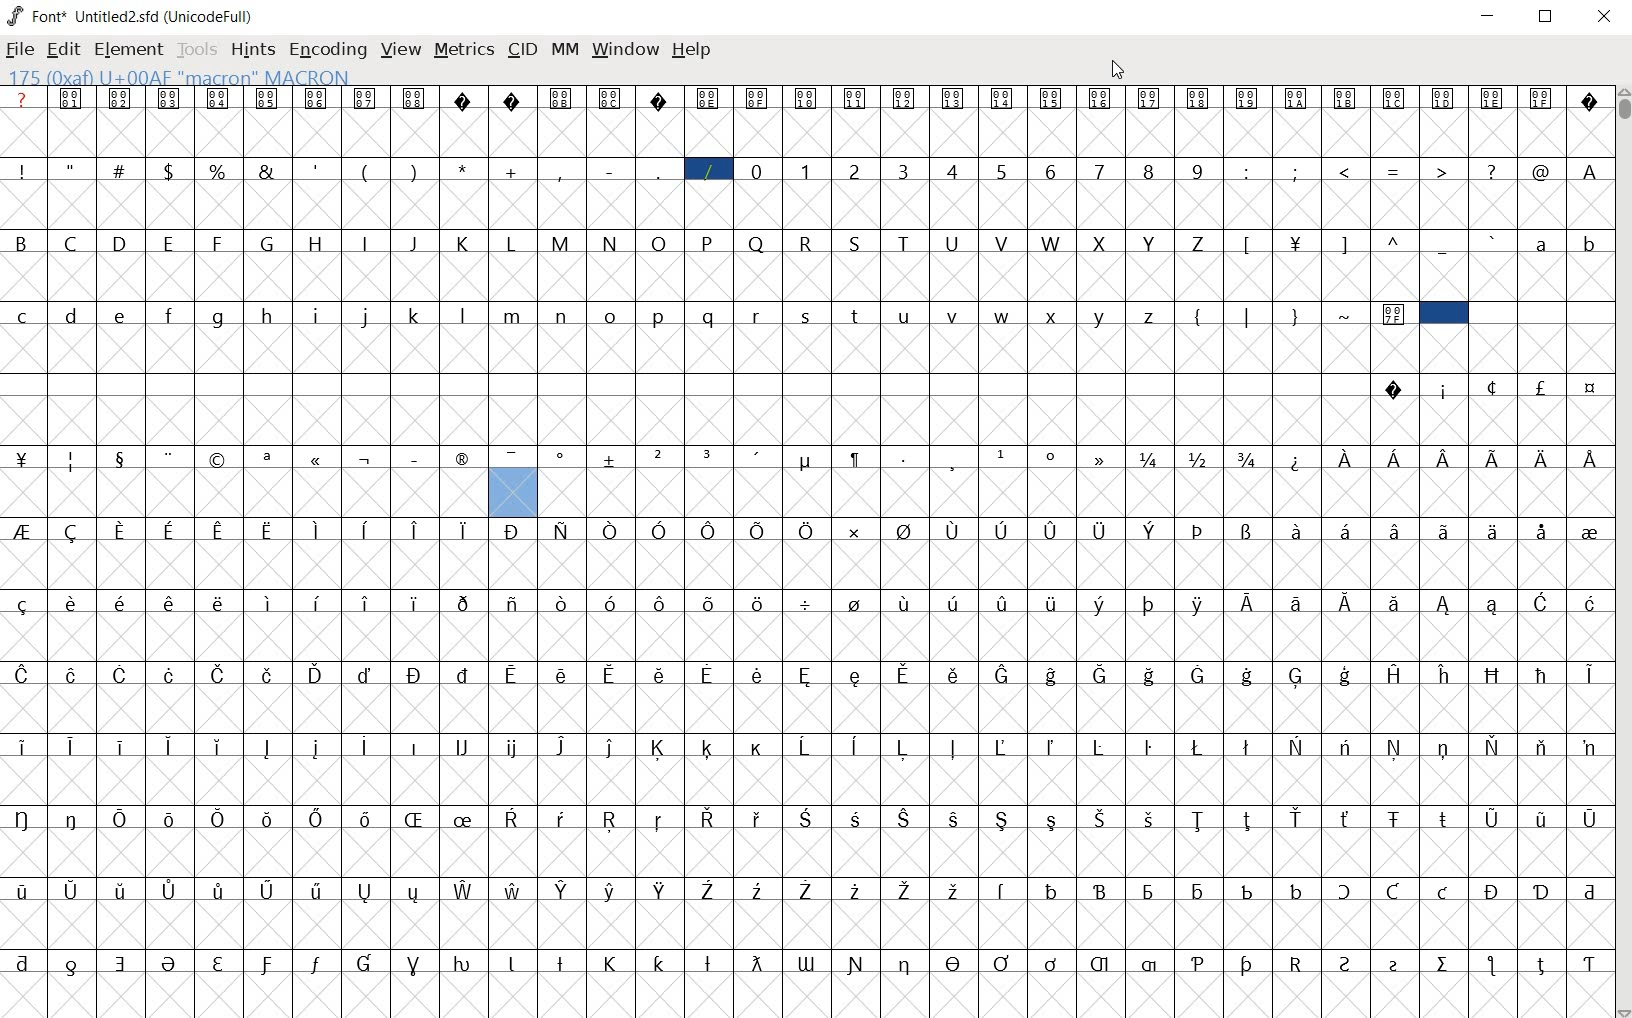 The image size is (1632, 1018). I want to click on Symbol, so click(317, 747).